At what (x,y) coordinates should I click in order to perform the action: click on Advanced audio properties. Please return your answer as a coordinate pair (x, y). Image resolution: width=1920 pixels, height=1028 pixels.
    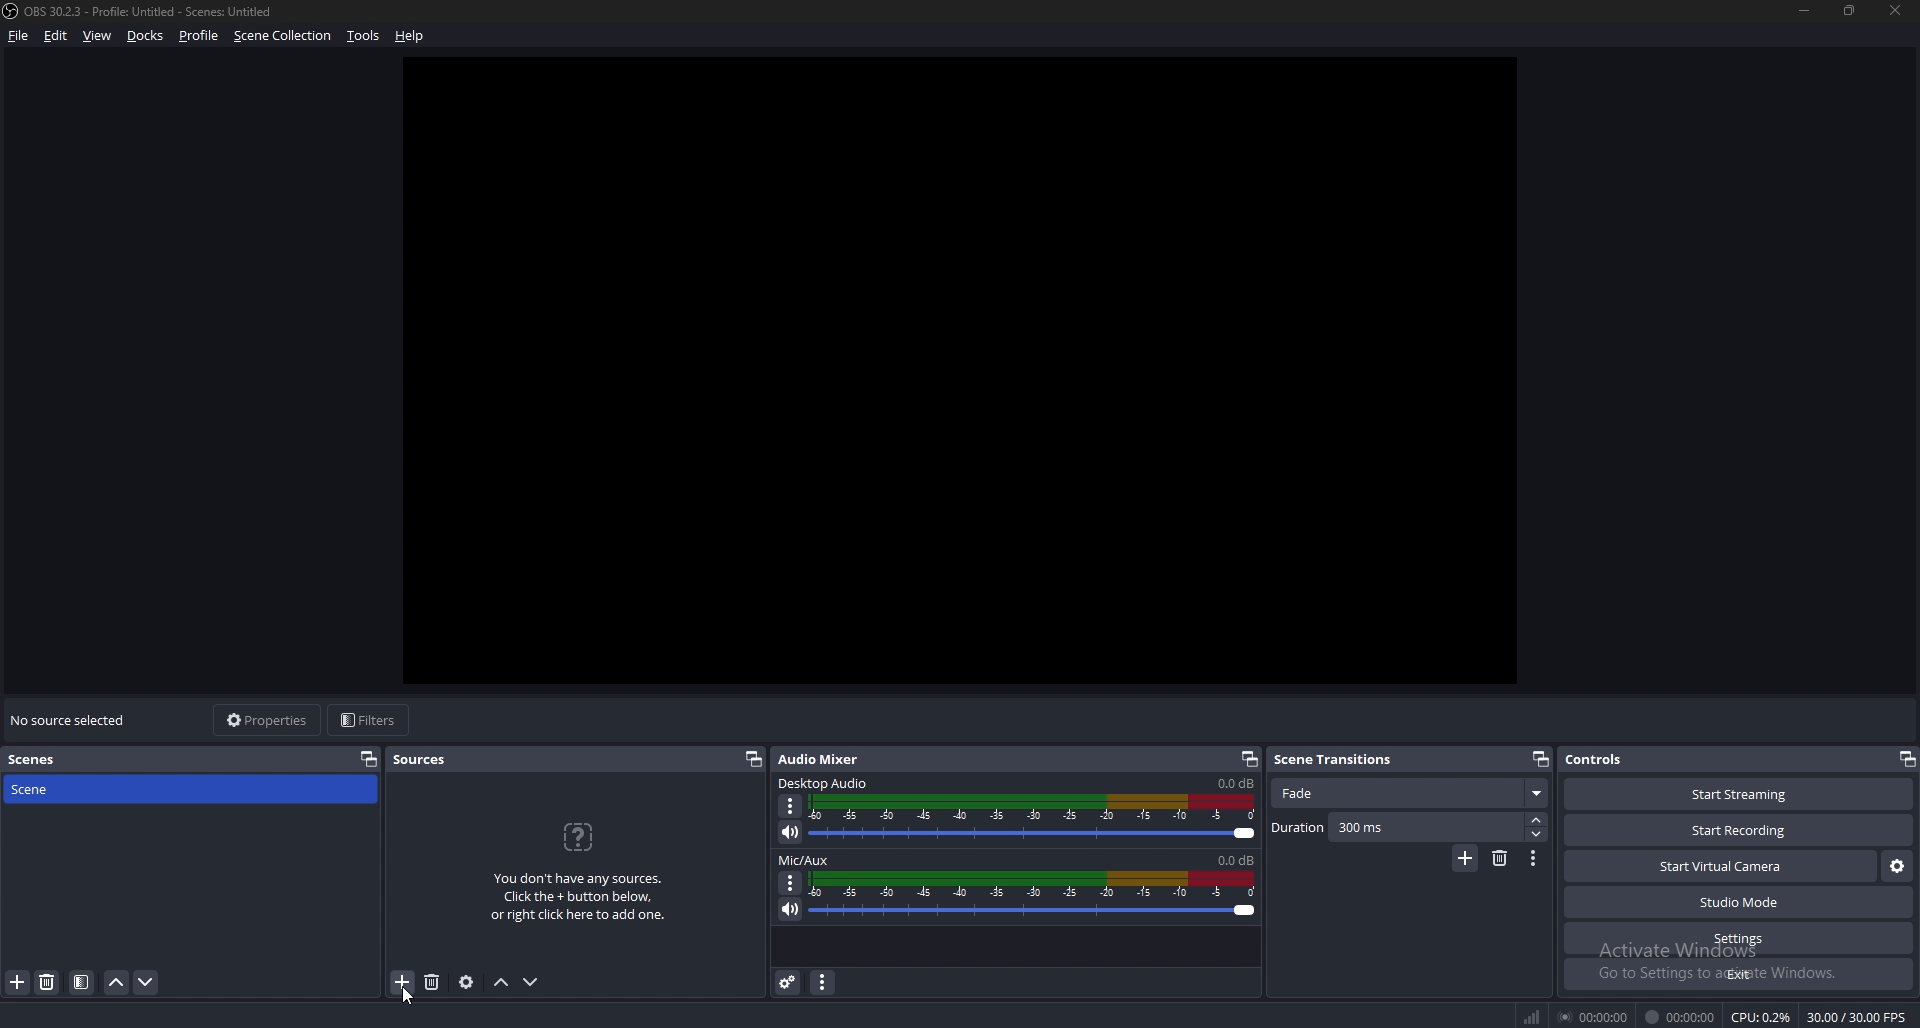
    Looking at the image, I should click on (790, 982).